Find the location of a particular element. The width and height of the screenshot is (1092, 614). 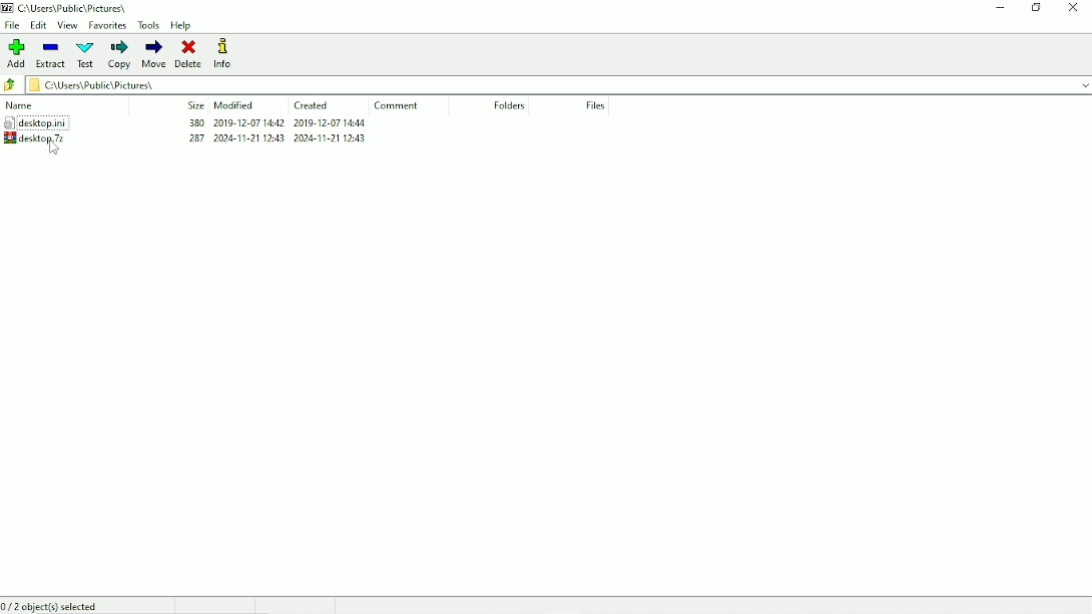

Files is located at coordinates (596, 105).